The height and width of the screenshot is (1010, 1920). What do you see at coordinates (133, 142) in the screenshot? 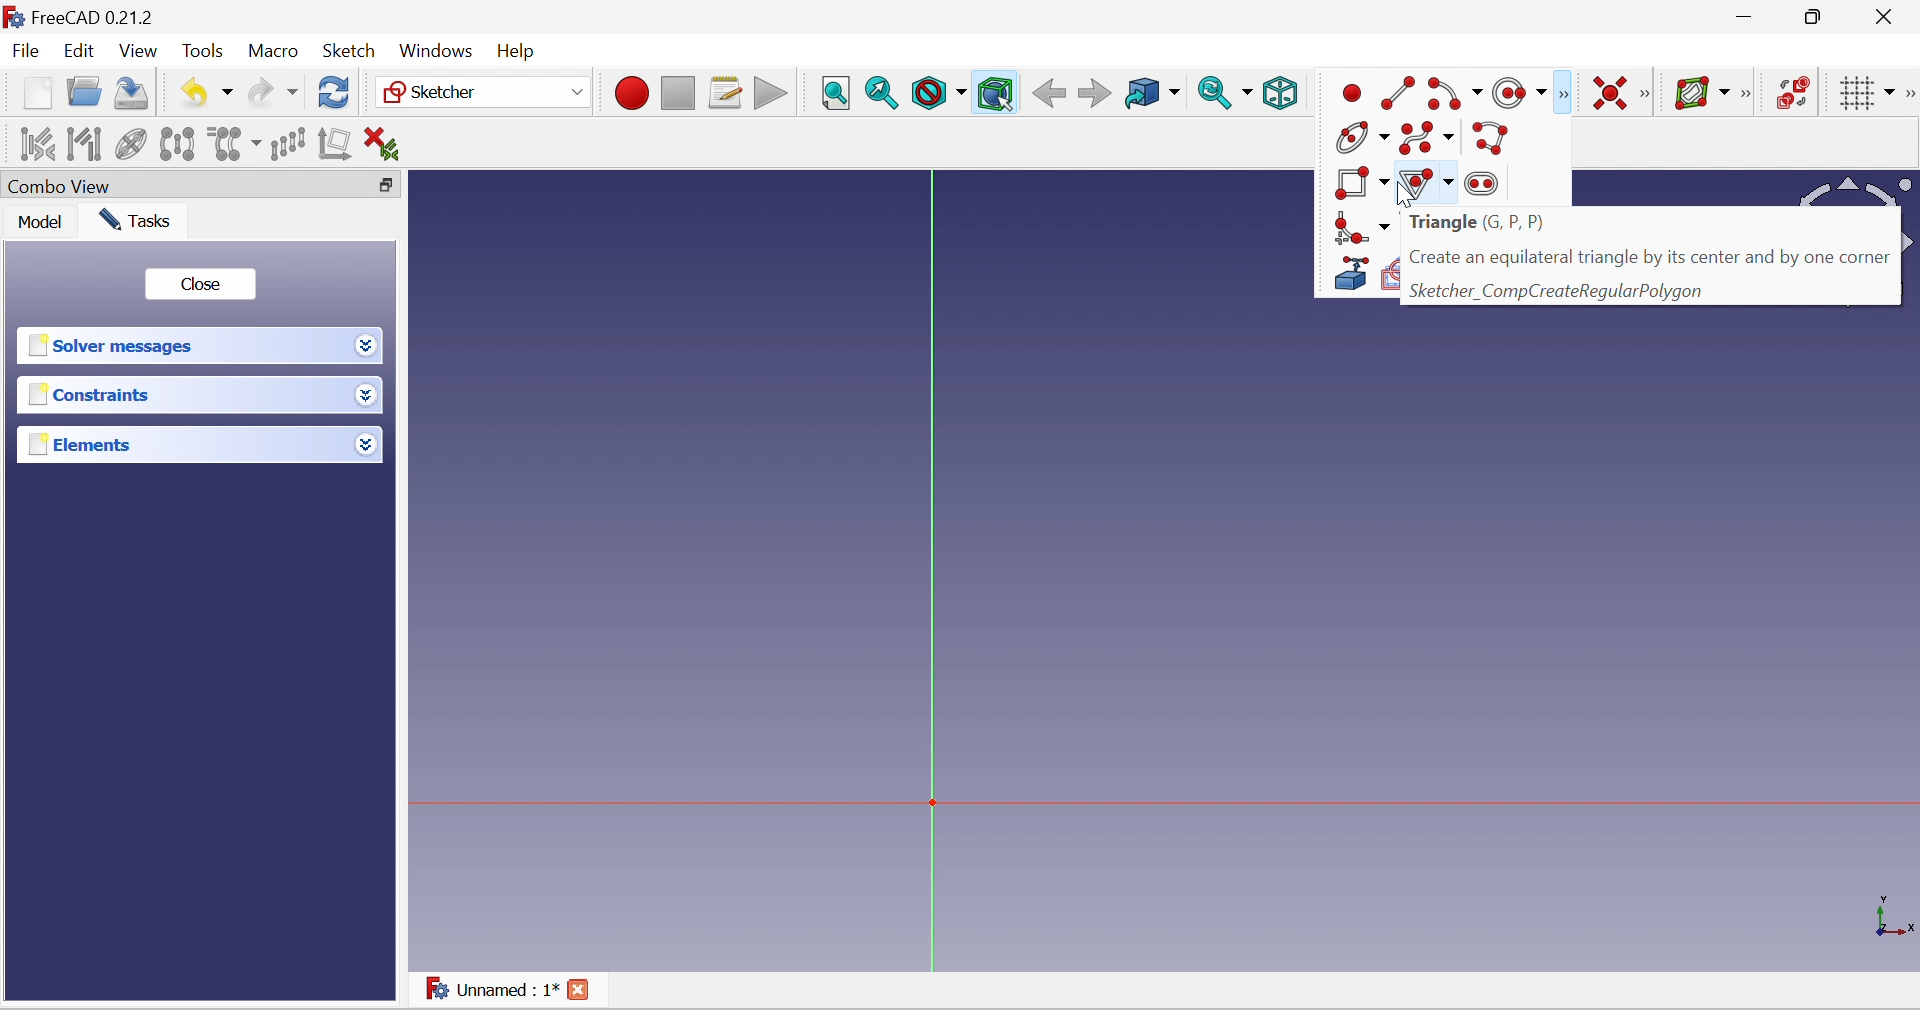
I see `Show/hide internal geometry` at bounding box center [133, 142].